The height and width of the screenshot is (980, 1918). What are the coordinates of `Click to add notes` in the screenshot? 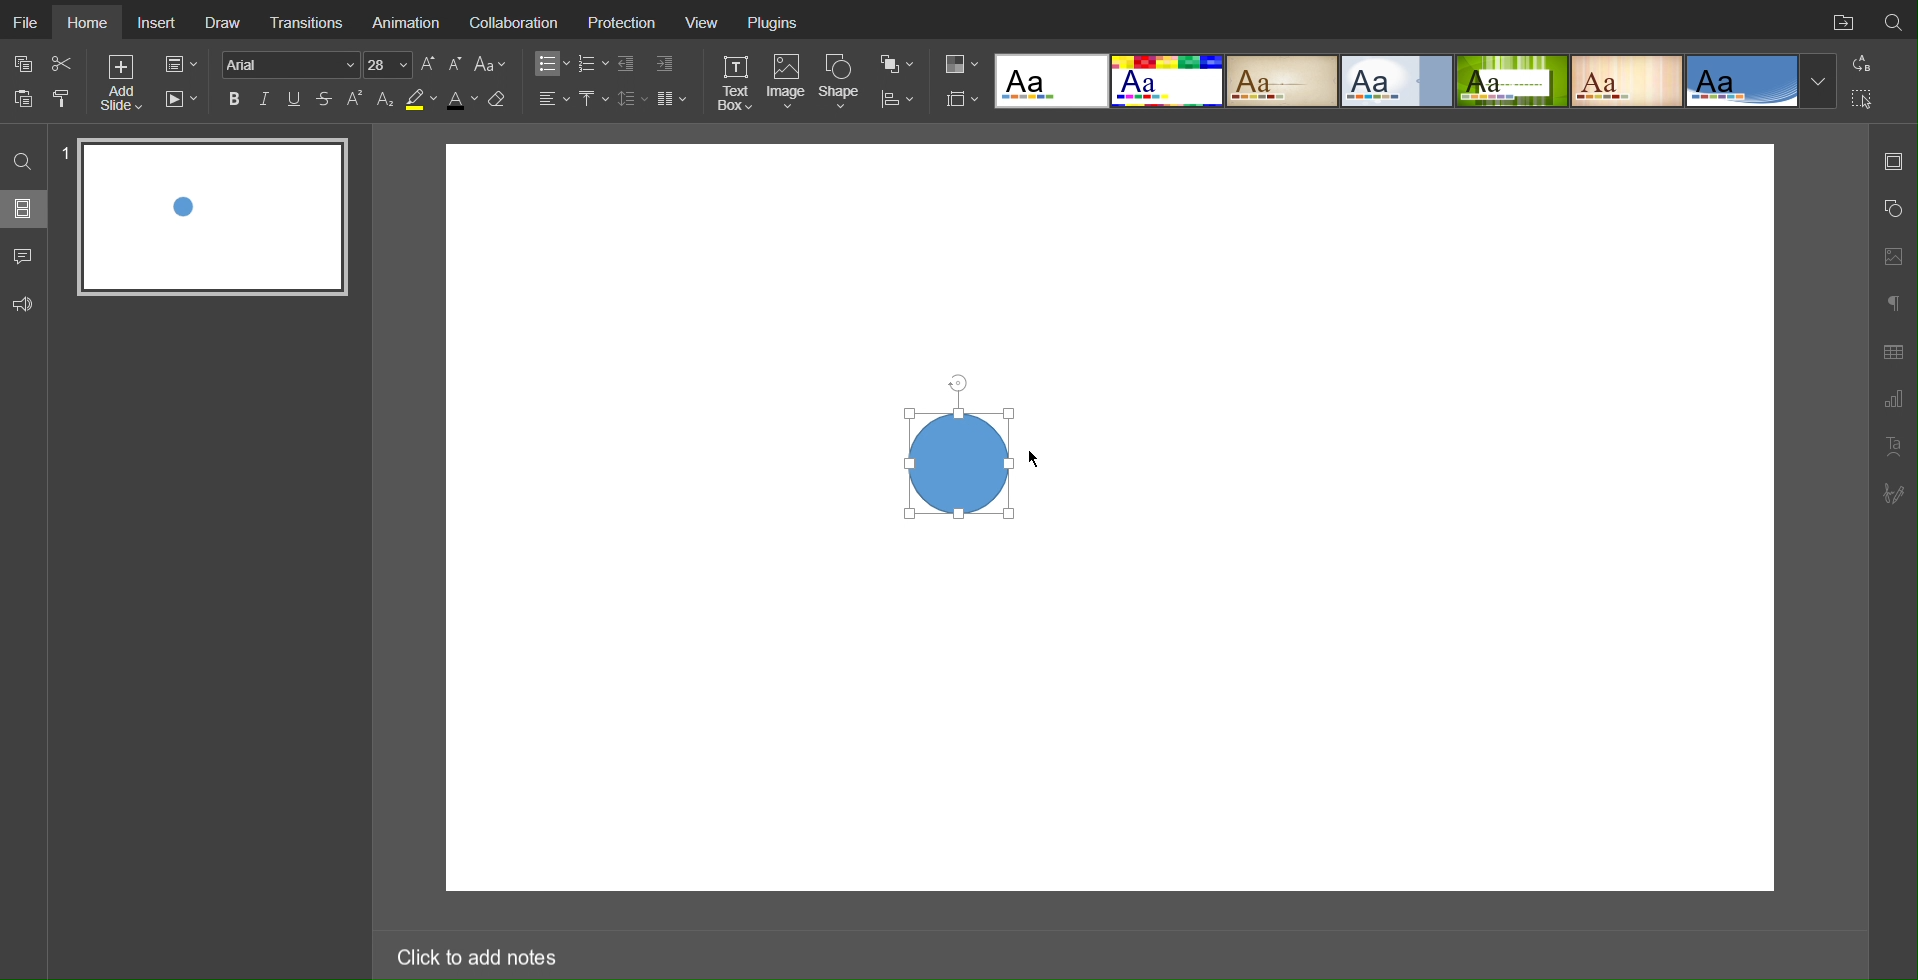 It's located at (475, 953).